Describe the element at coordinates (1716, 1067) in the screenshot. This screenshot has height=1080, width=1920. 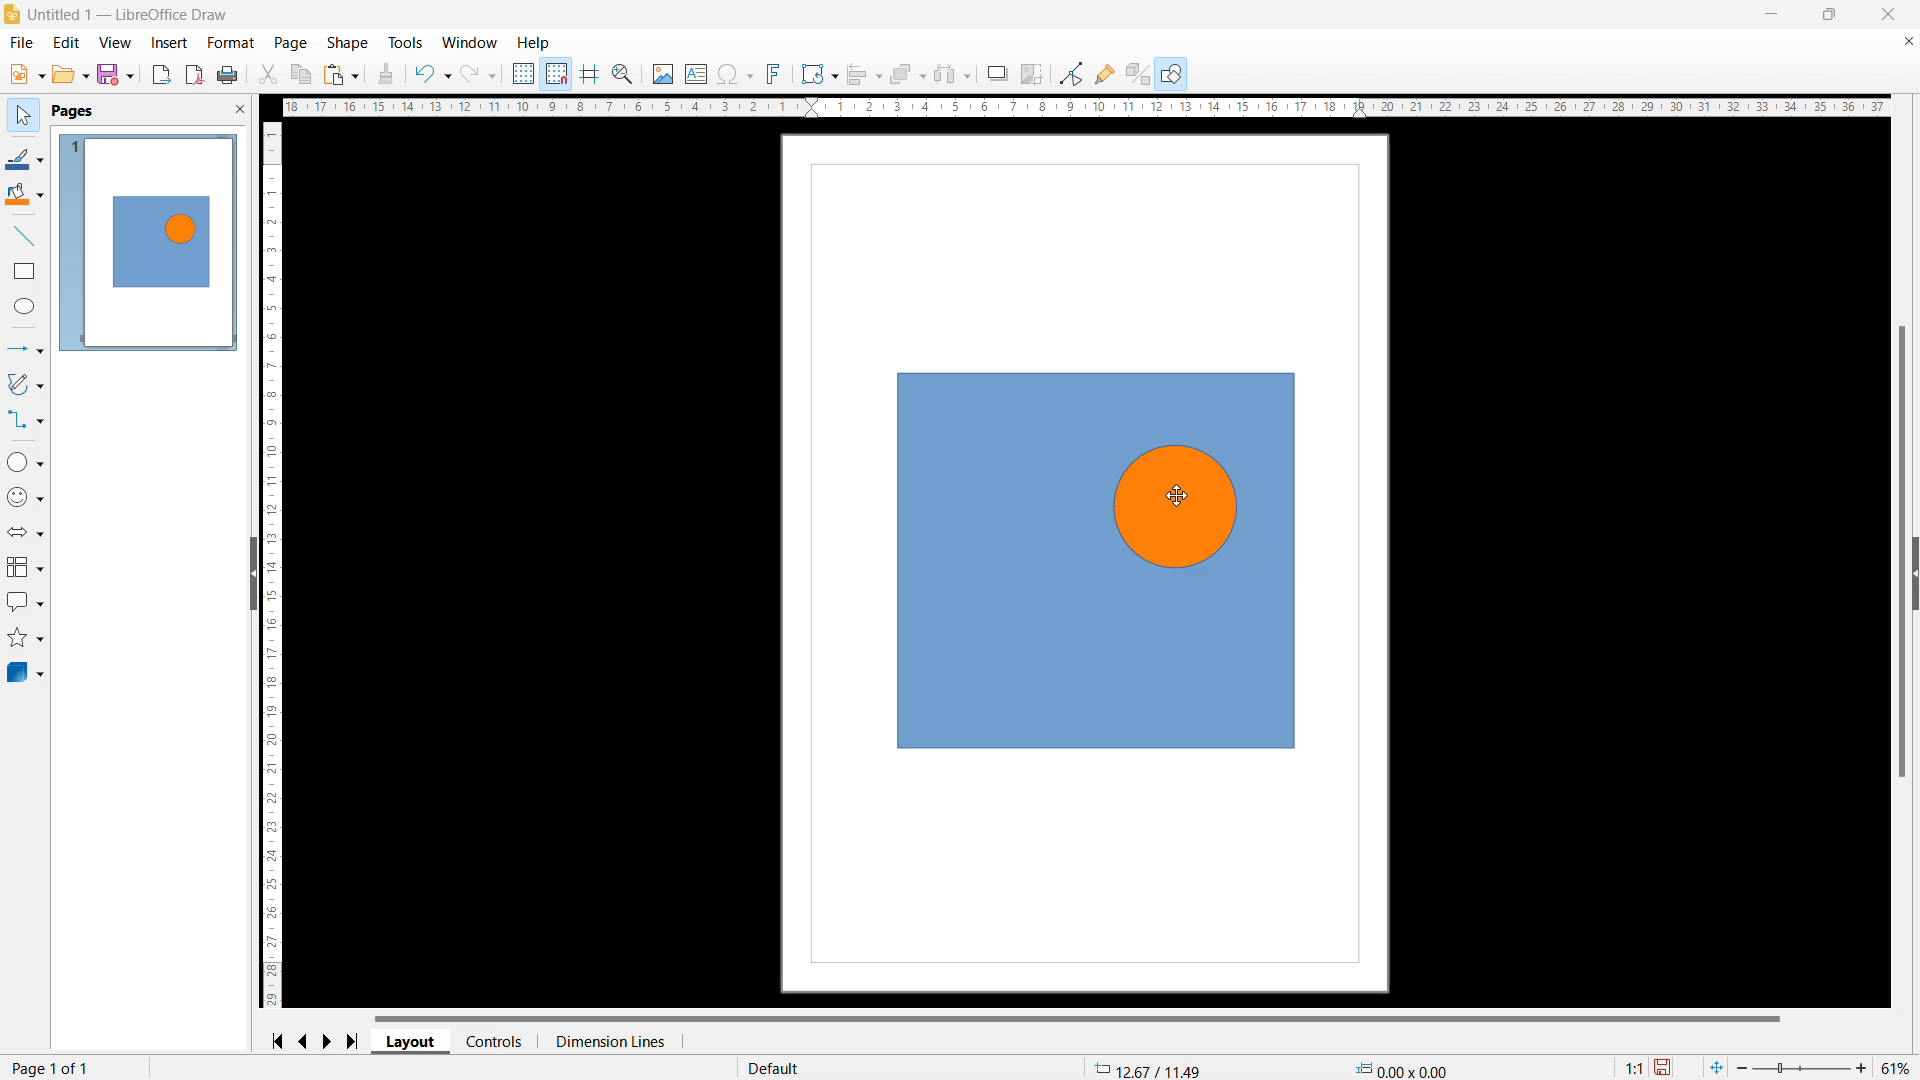
I see `fit to current window` at that location.